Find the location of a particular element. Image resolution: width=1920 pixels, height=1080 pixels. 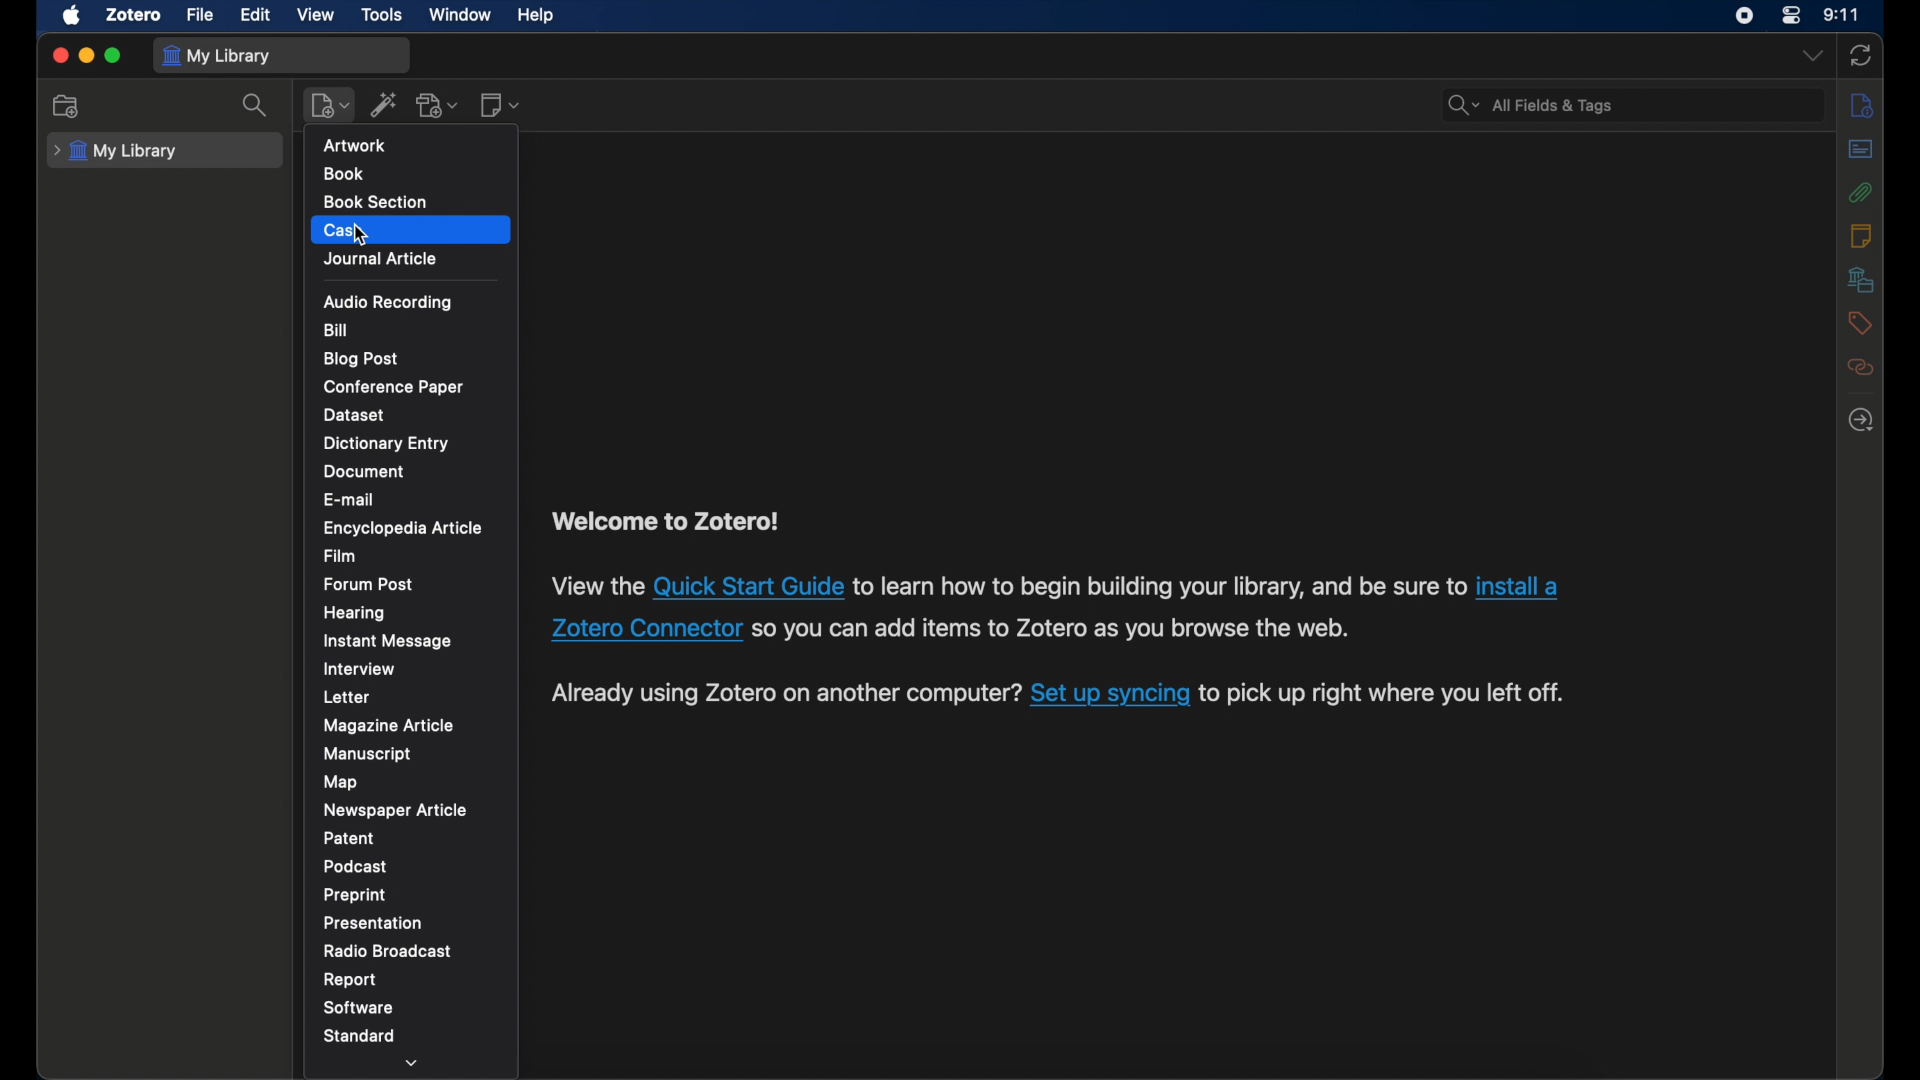

preprint is located at coordinates (356, 895).